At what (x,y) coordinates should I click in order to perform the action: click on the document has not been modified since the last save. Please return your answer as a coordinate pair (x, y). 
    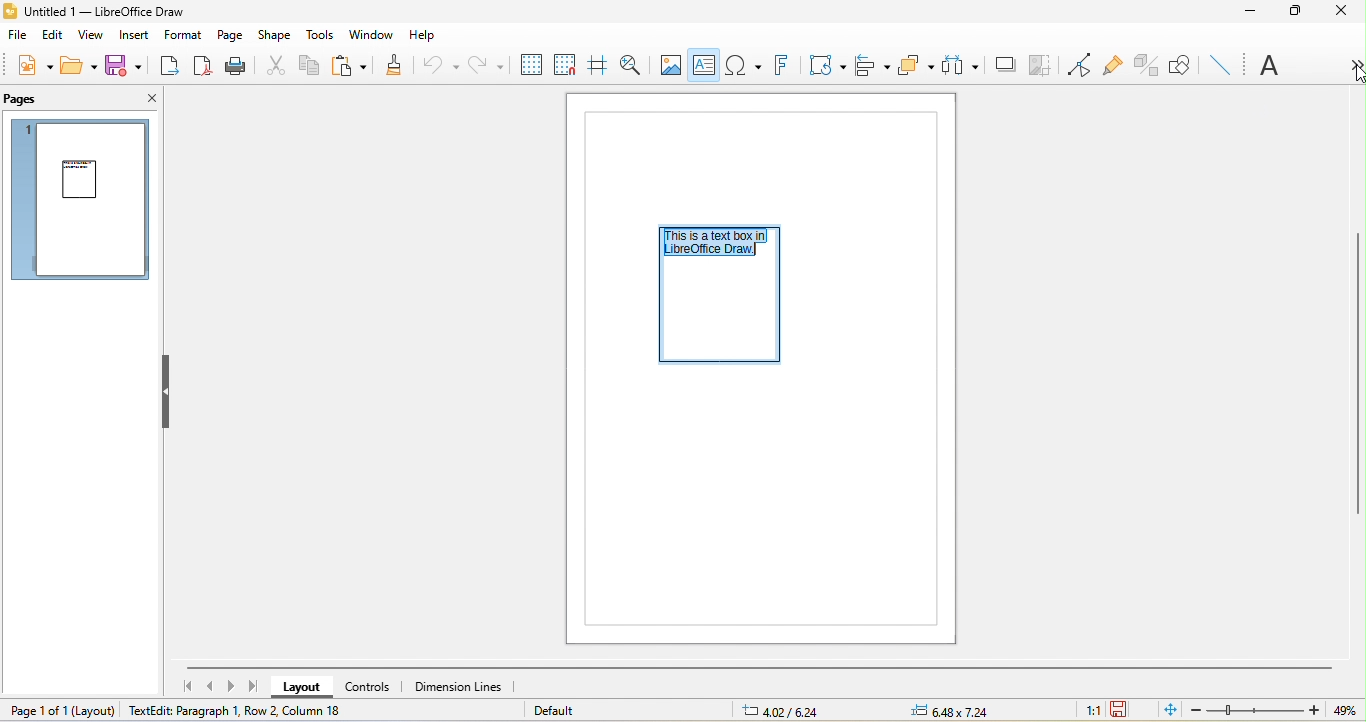
    Looking at the image, I should click on (1125, 711).